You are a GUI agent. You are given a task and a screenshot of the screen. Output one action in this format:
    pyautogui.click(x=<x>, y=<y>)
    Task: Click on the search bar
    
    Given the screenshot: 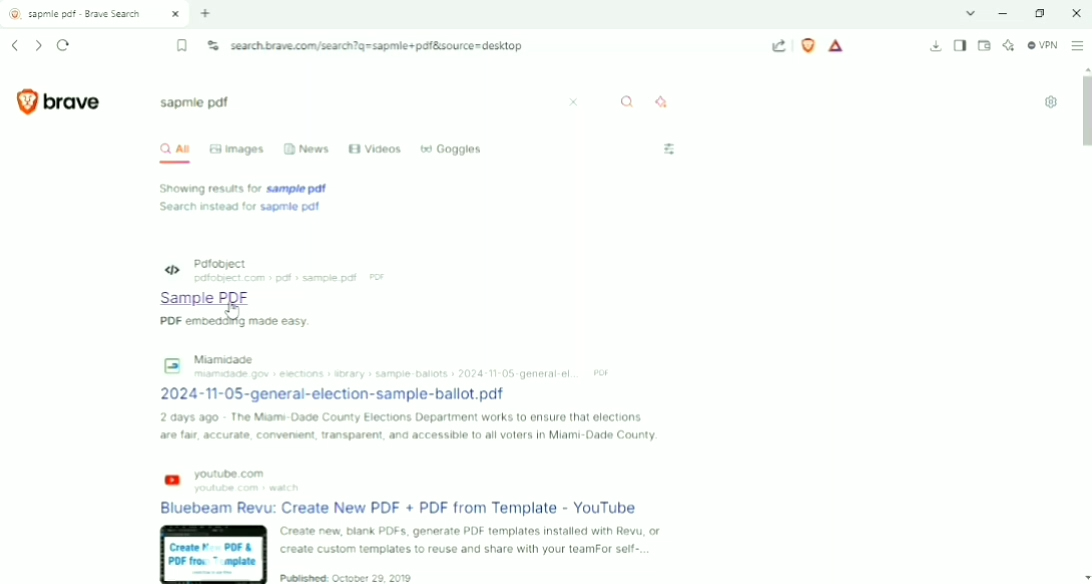 What is the action you would take?
    pyautogui.click(x=492, y=46)
    